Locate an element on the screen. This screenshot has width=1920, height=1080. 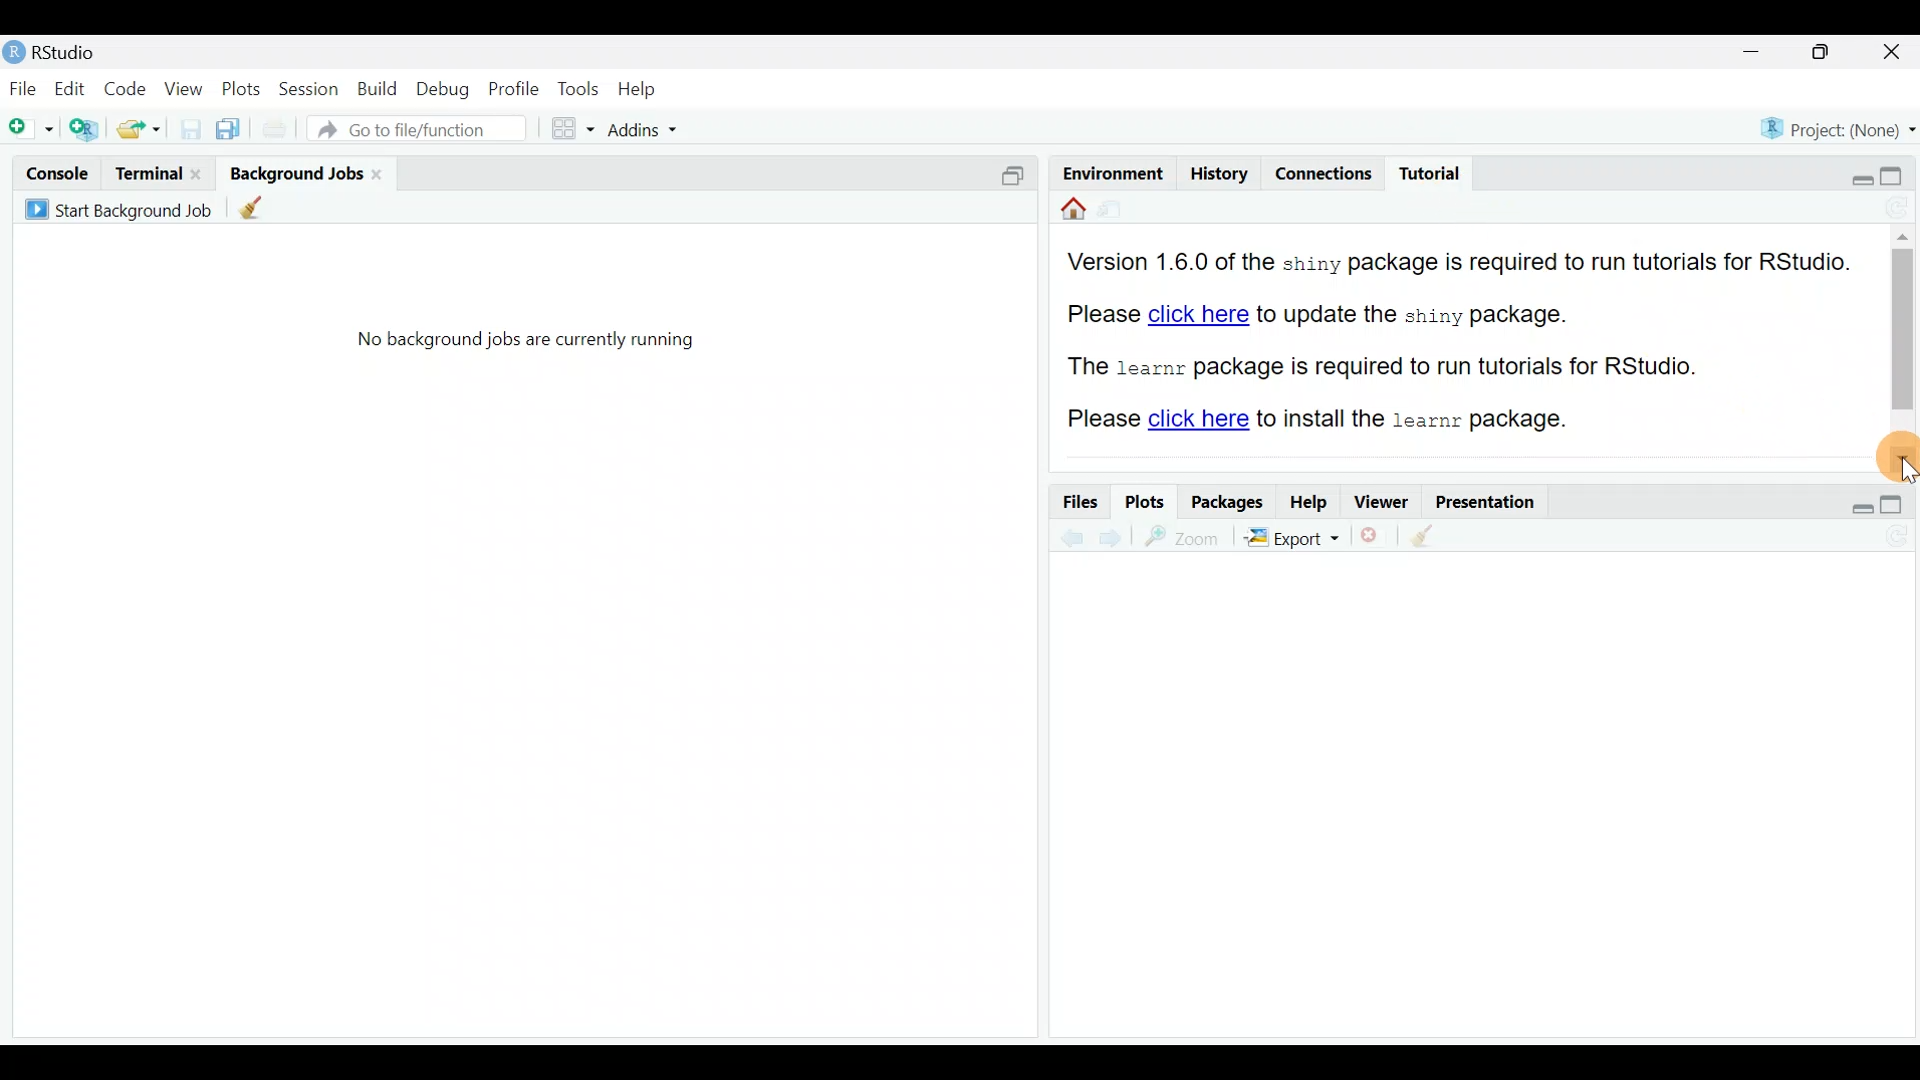
Files is located at coordinates (1074, 502).